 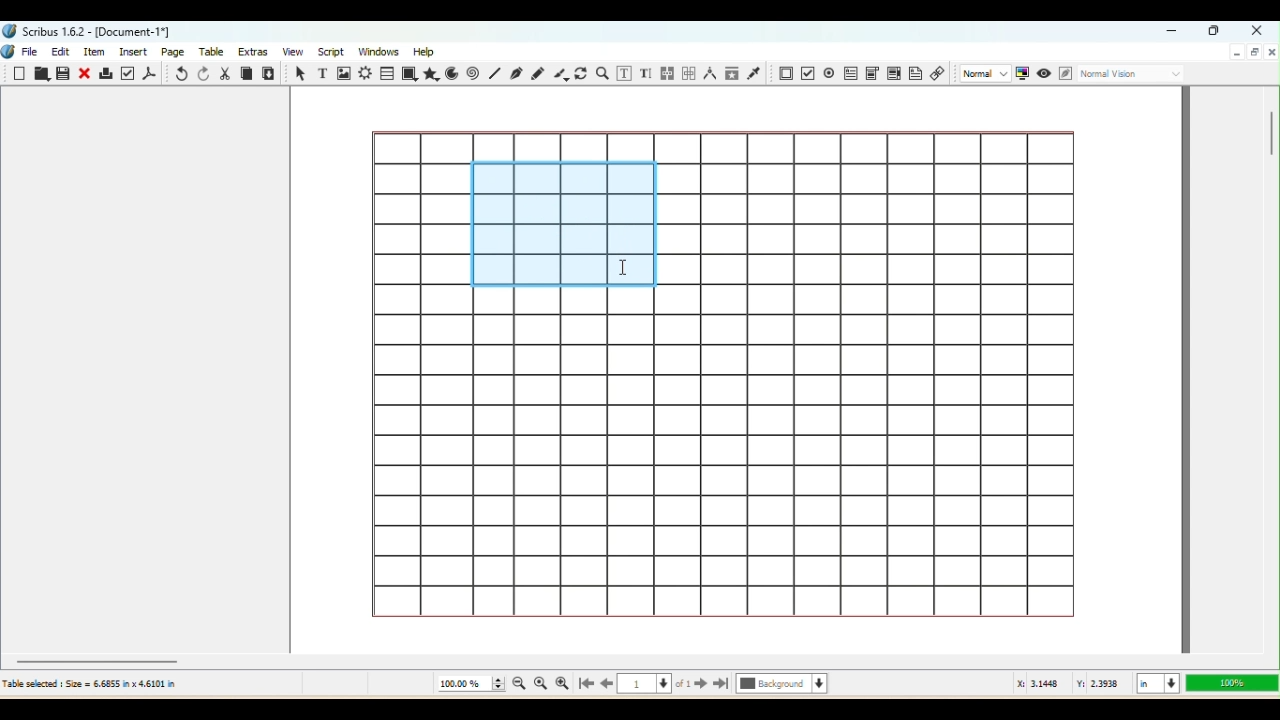 What do you see at coordinates (541, 685) in the screenshot?
I see `Zoom to 100%` at bounding box center [541, 685].